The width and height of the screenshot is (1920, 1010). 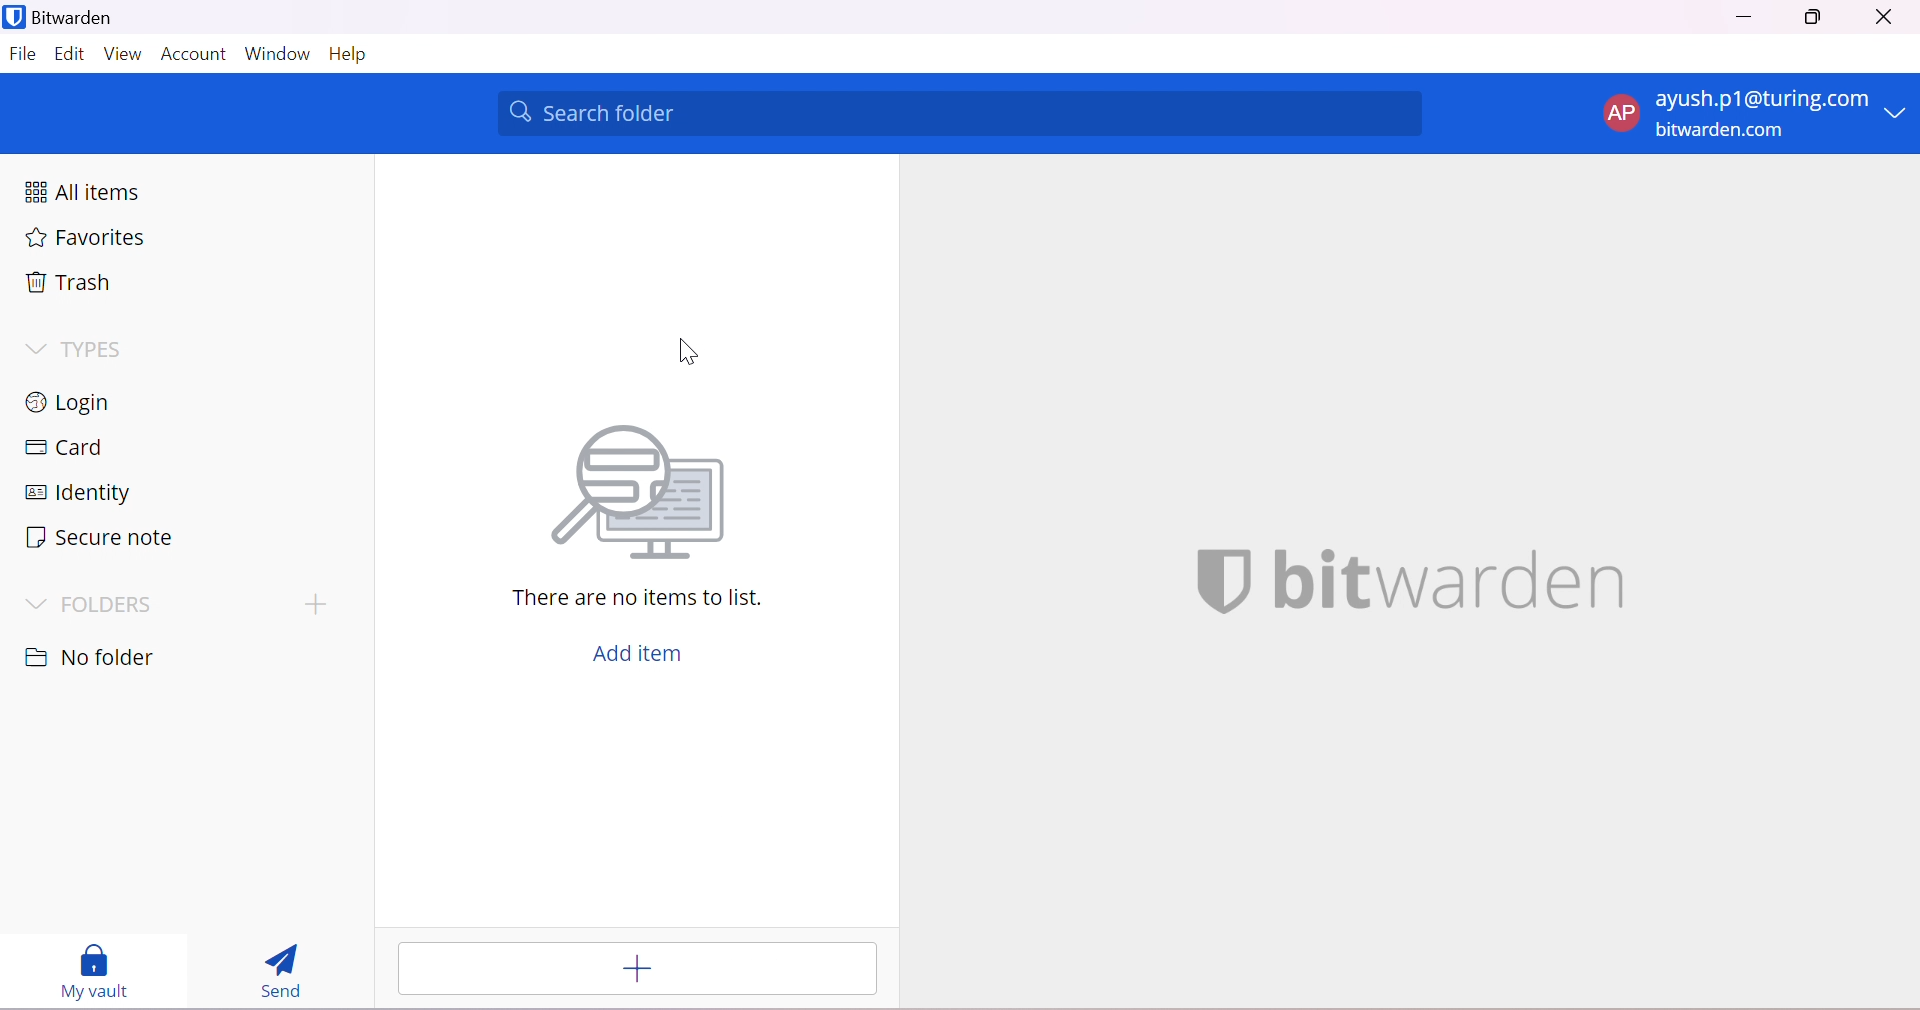 What do you see at coordinates (22, 57) in the screenshot?
I see `File` at bounding box center [22, 57].